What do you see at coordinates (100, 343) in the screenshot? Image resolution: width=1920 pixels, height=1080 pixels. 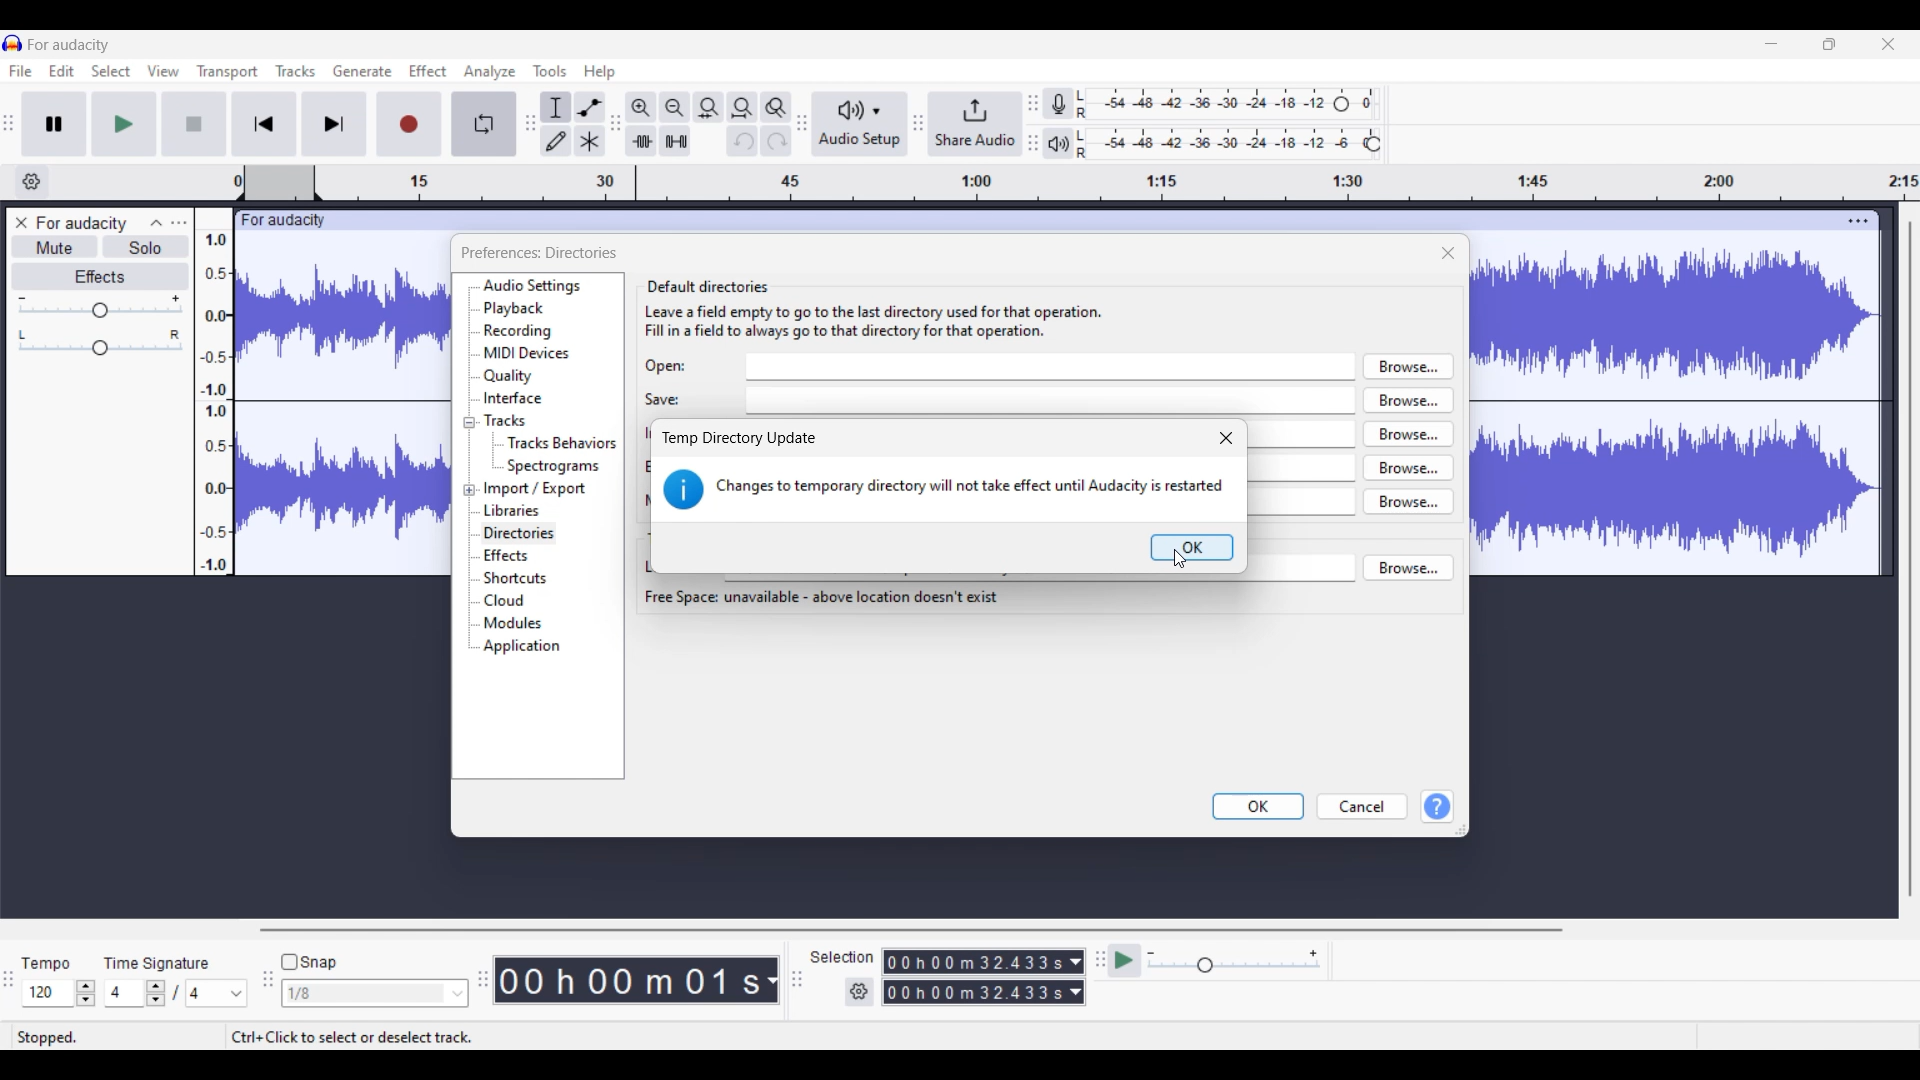 I see `Pan scale` at bounding box center [100, 343].